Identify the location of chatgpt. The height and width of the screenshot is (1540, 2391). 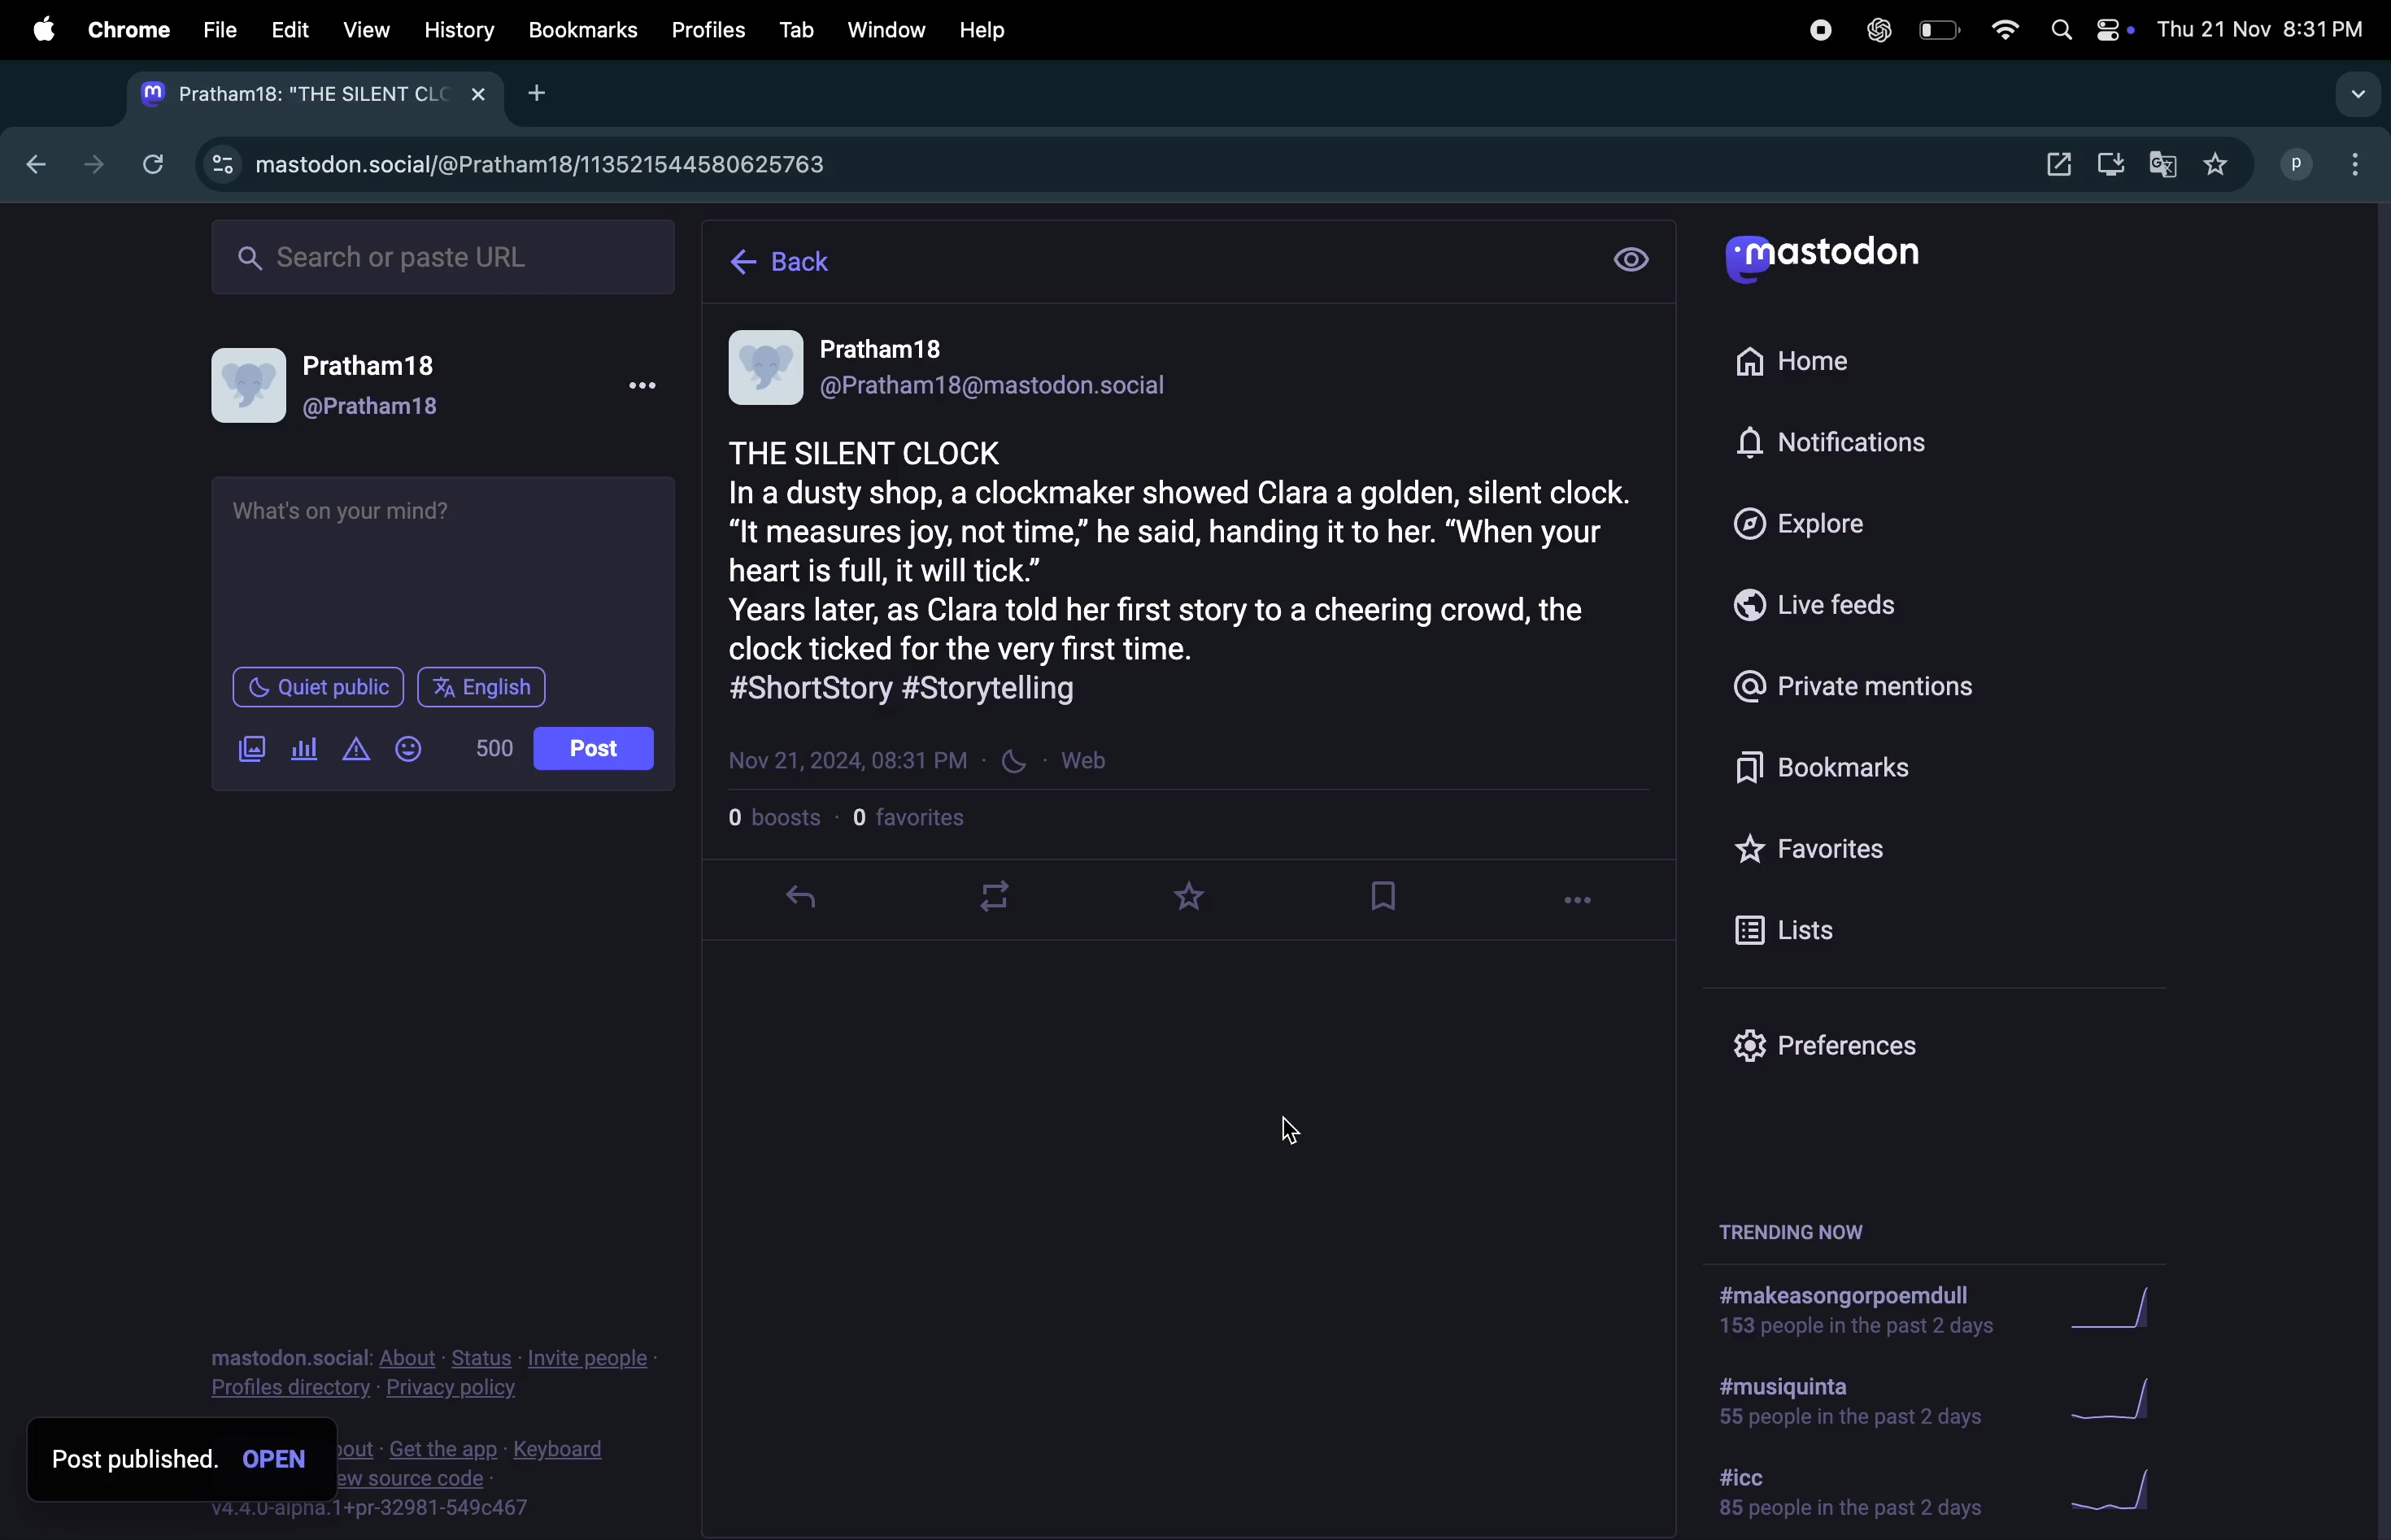
(1876, 30).